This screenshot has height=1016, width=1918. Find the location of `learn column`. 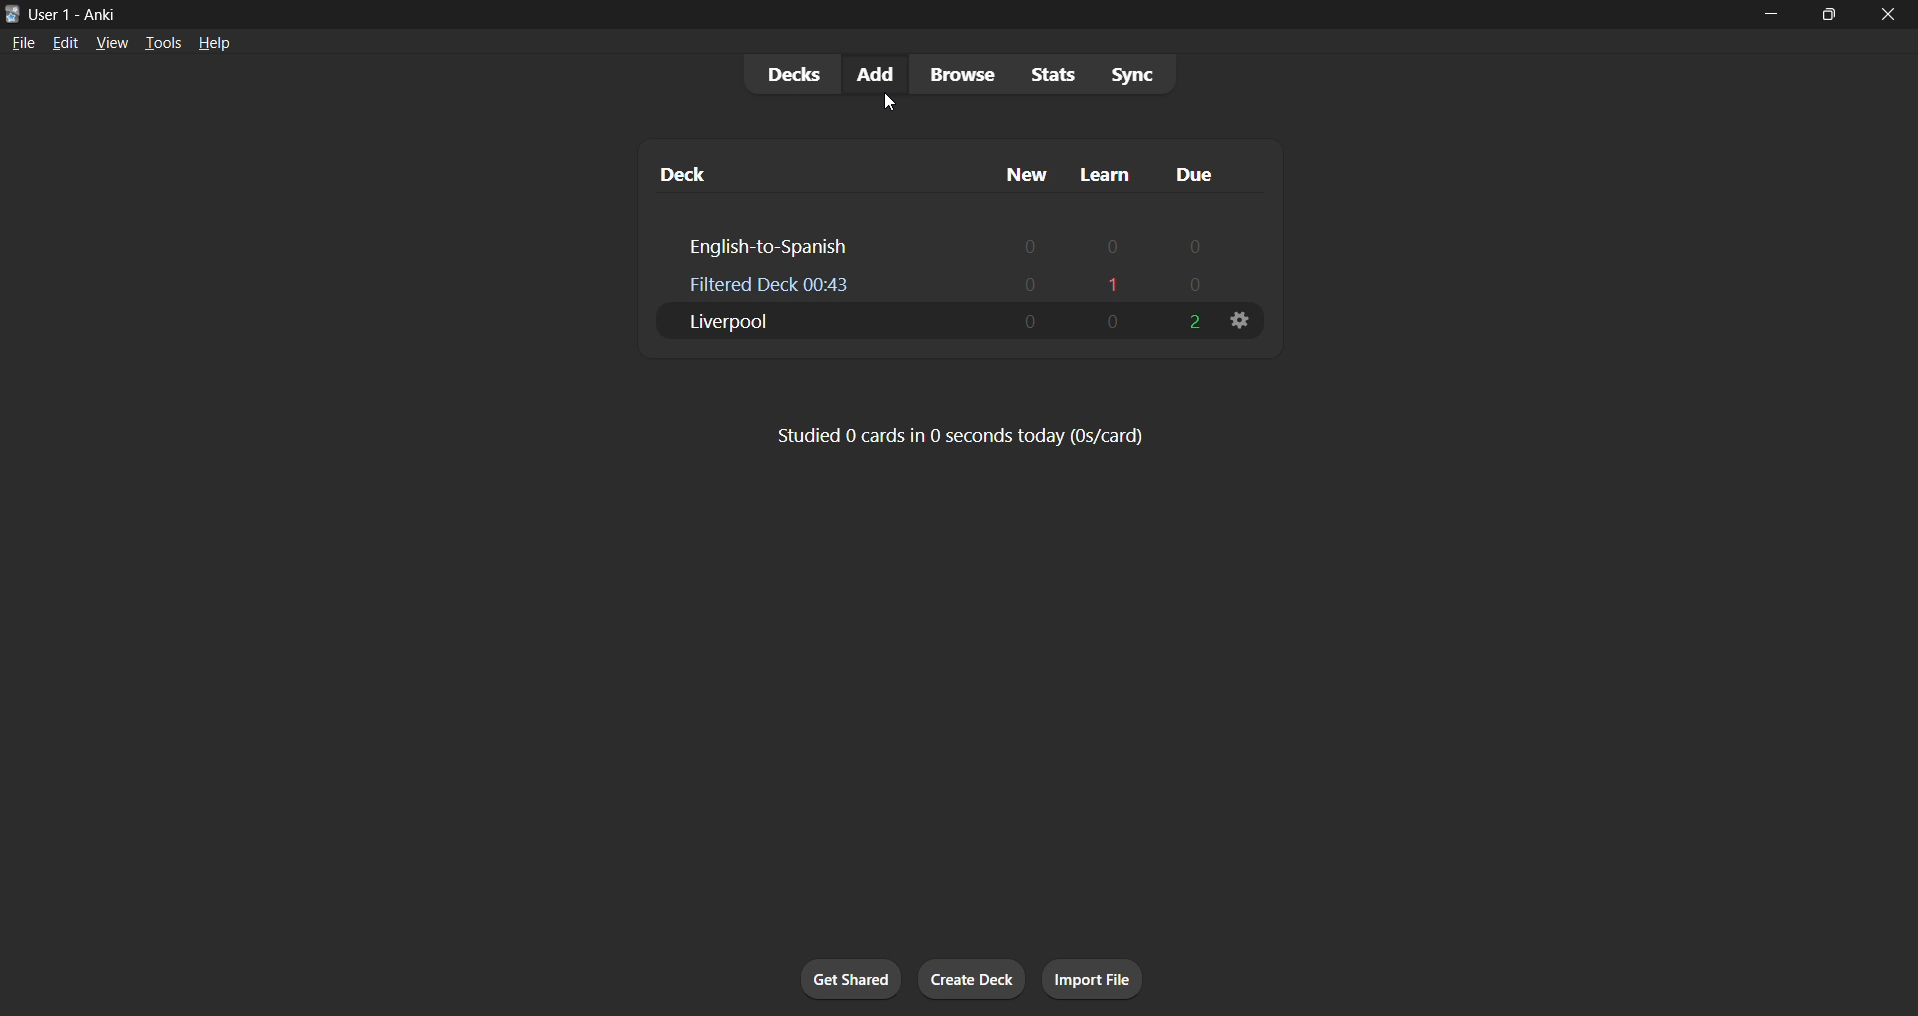

learn column is located at coordinates (1104, 169).